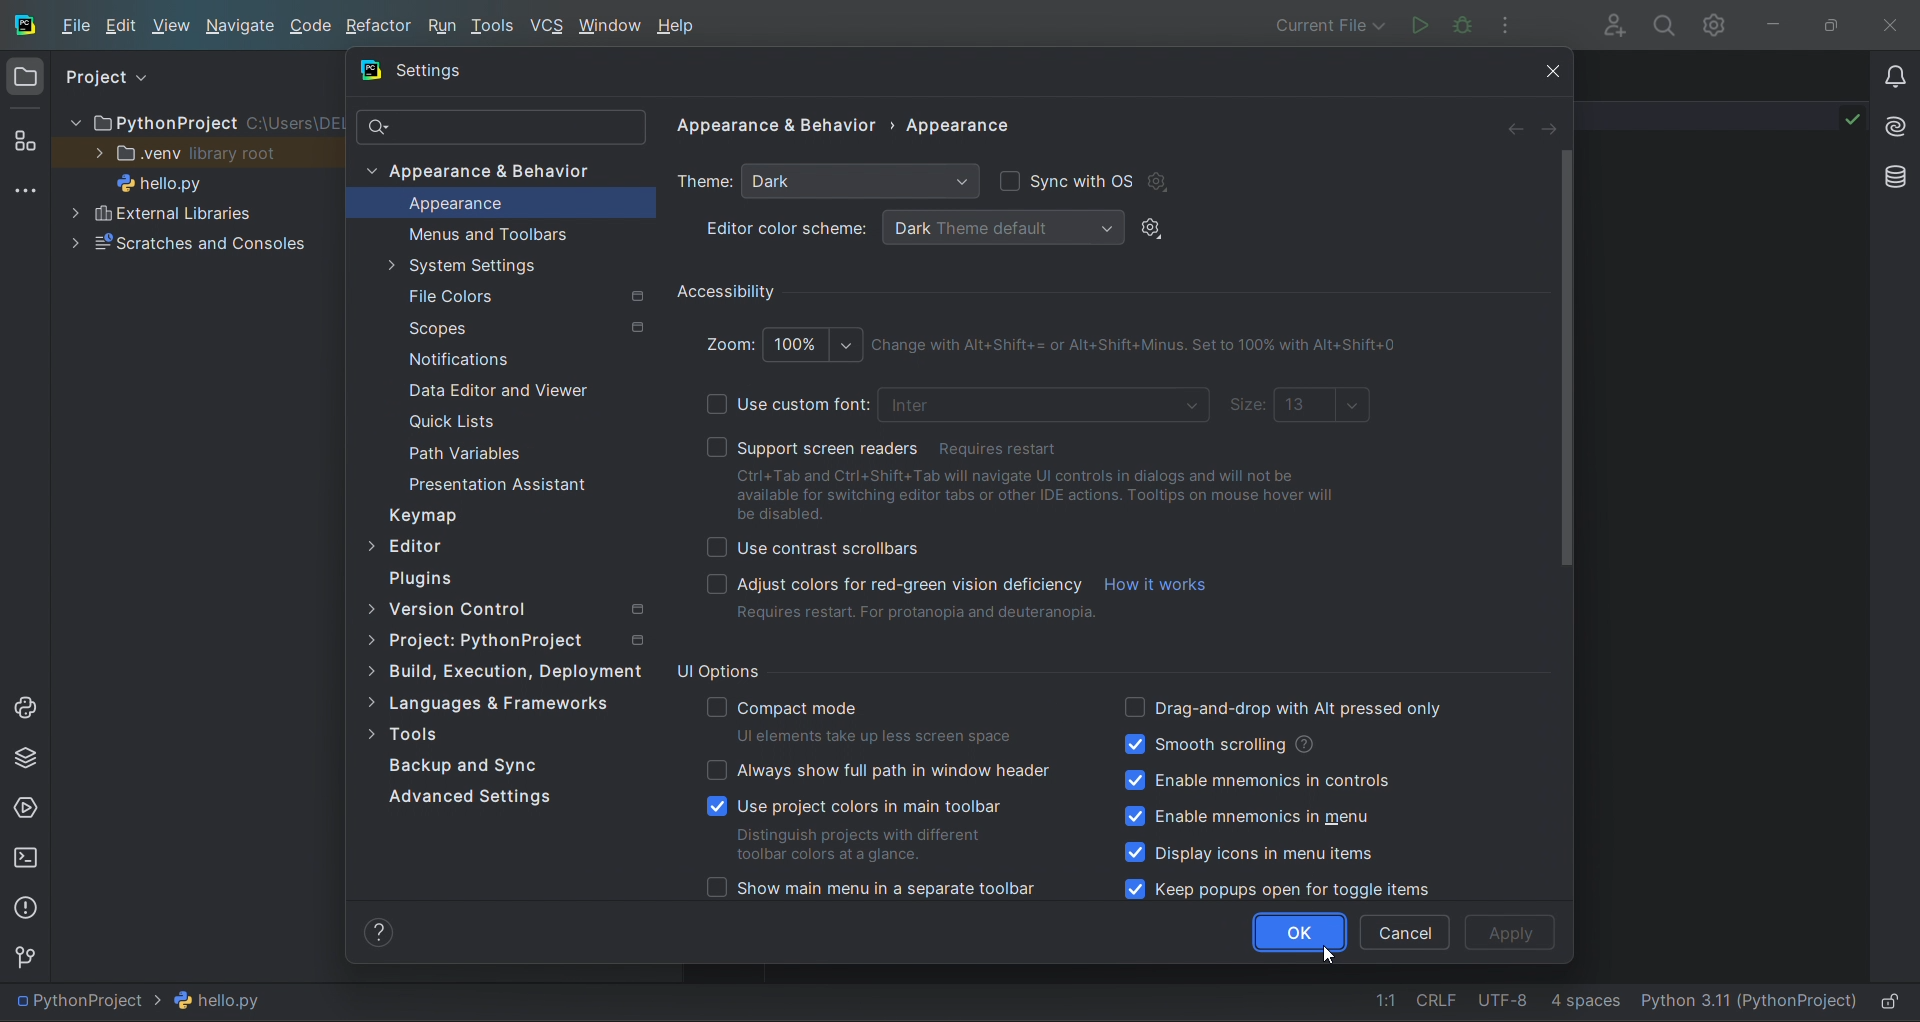 This screenshot has width=1920, height=1022. What do you see at coordinates (1852, 120) in the screenshot?
I see `check` at bounding box center [1852, 120].